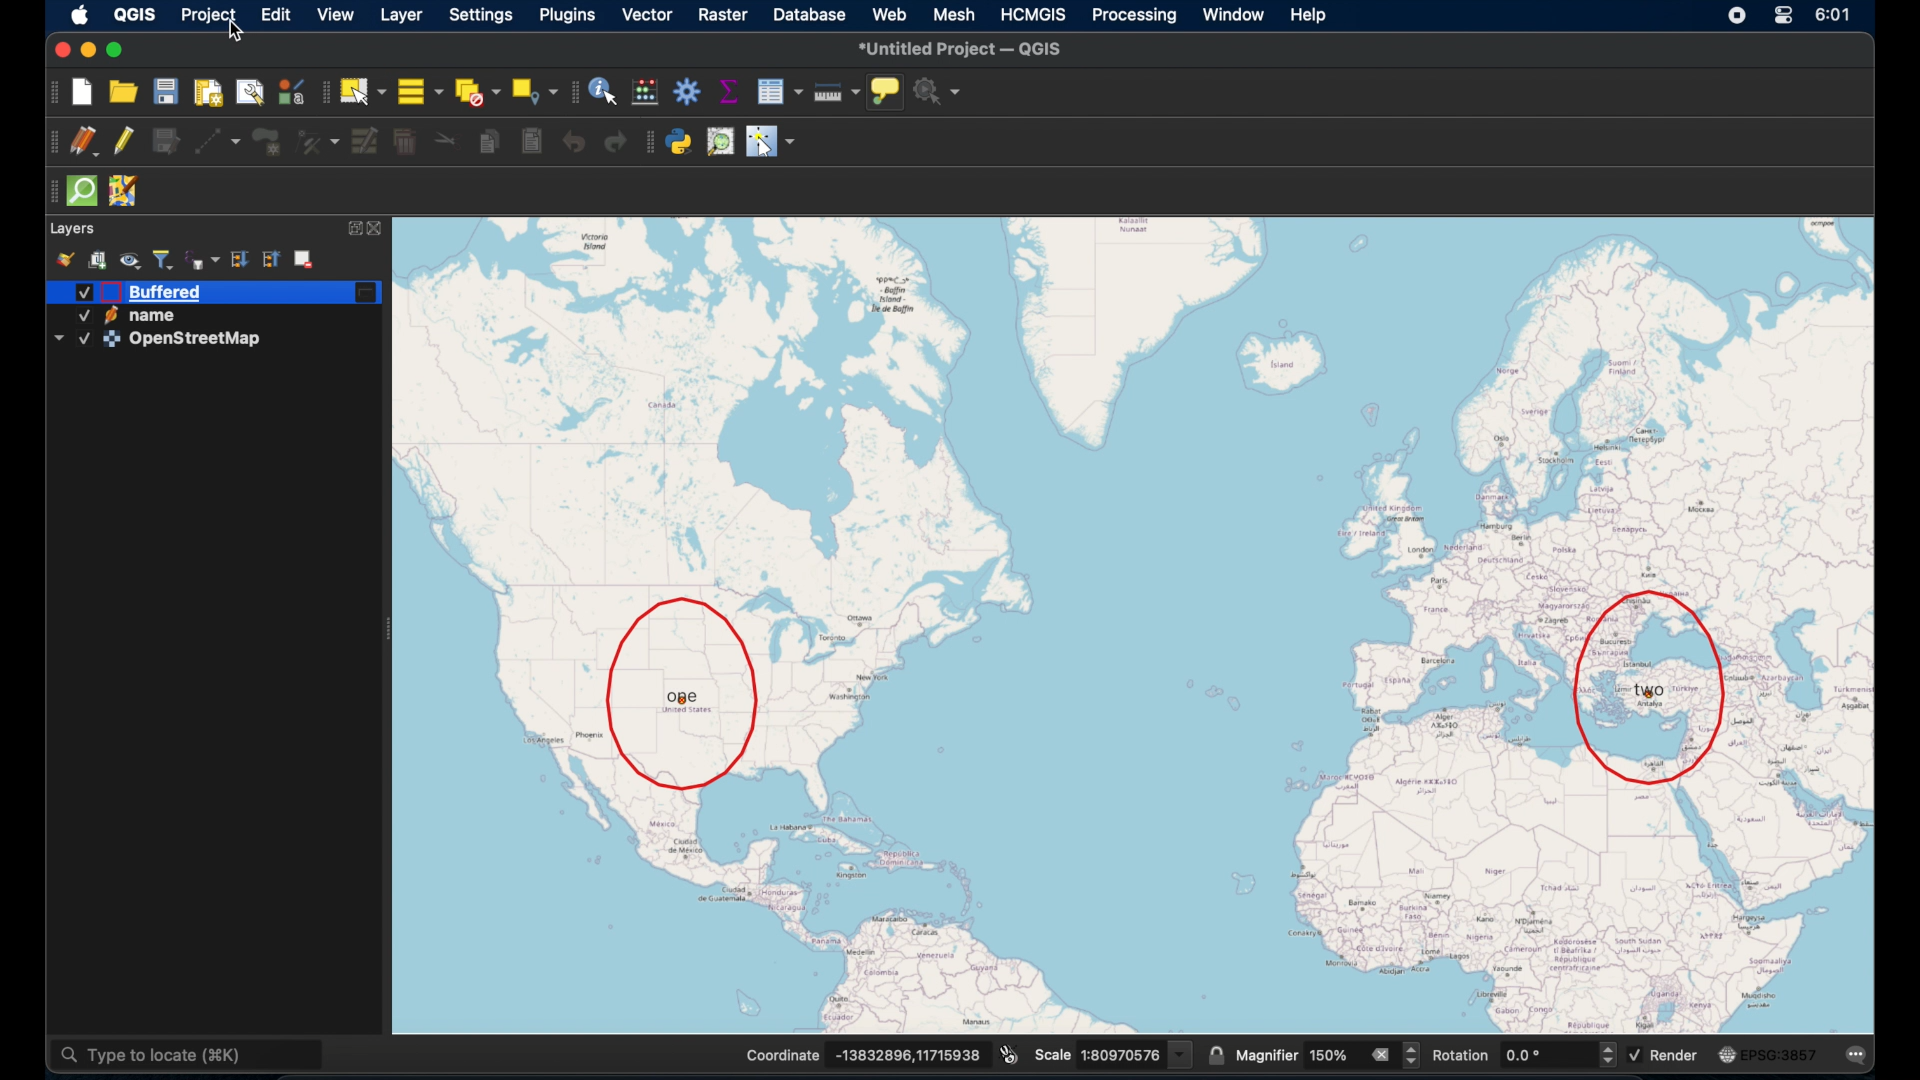 The image size is (1920, 1080). Describe the element at coordinates (271, 140) in the screenshot. I see `add polygon feature` at that location.